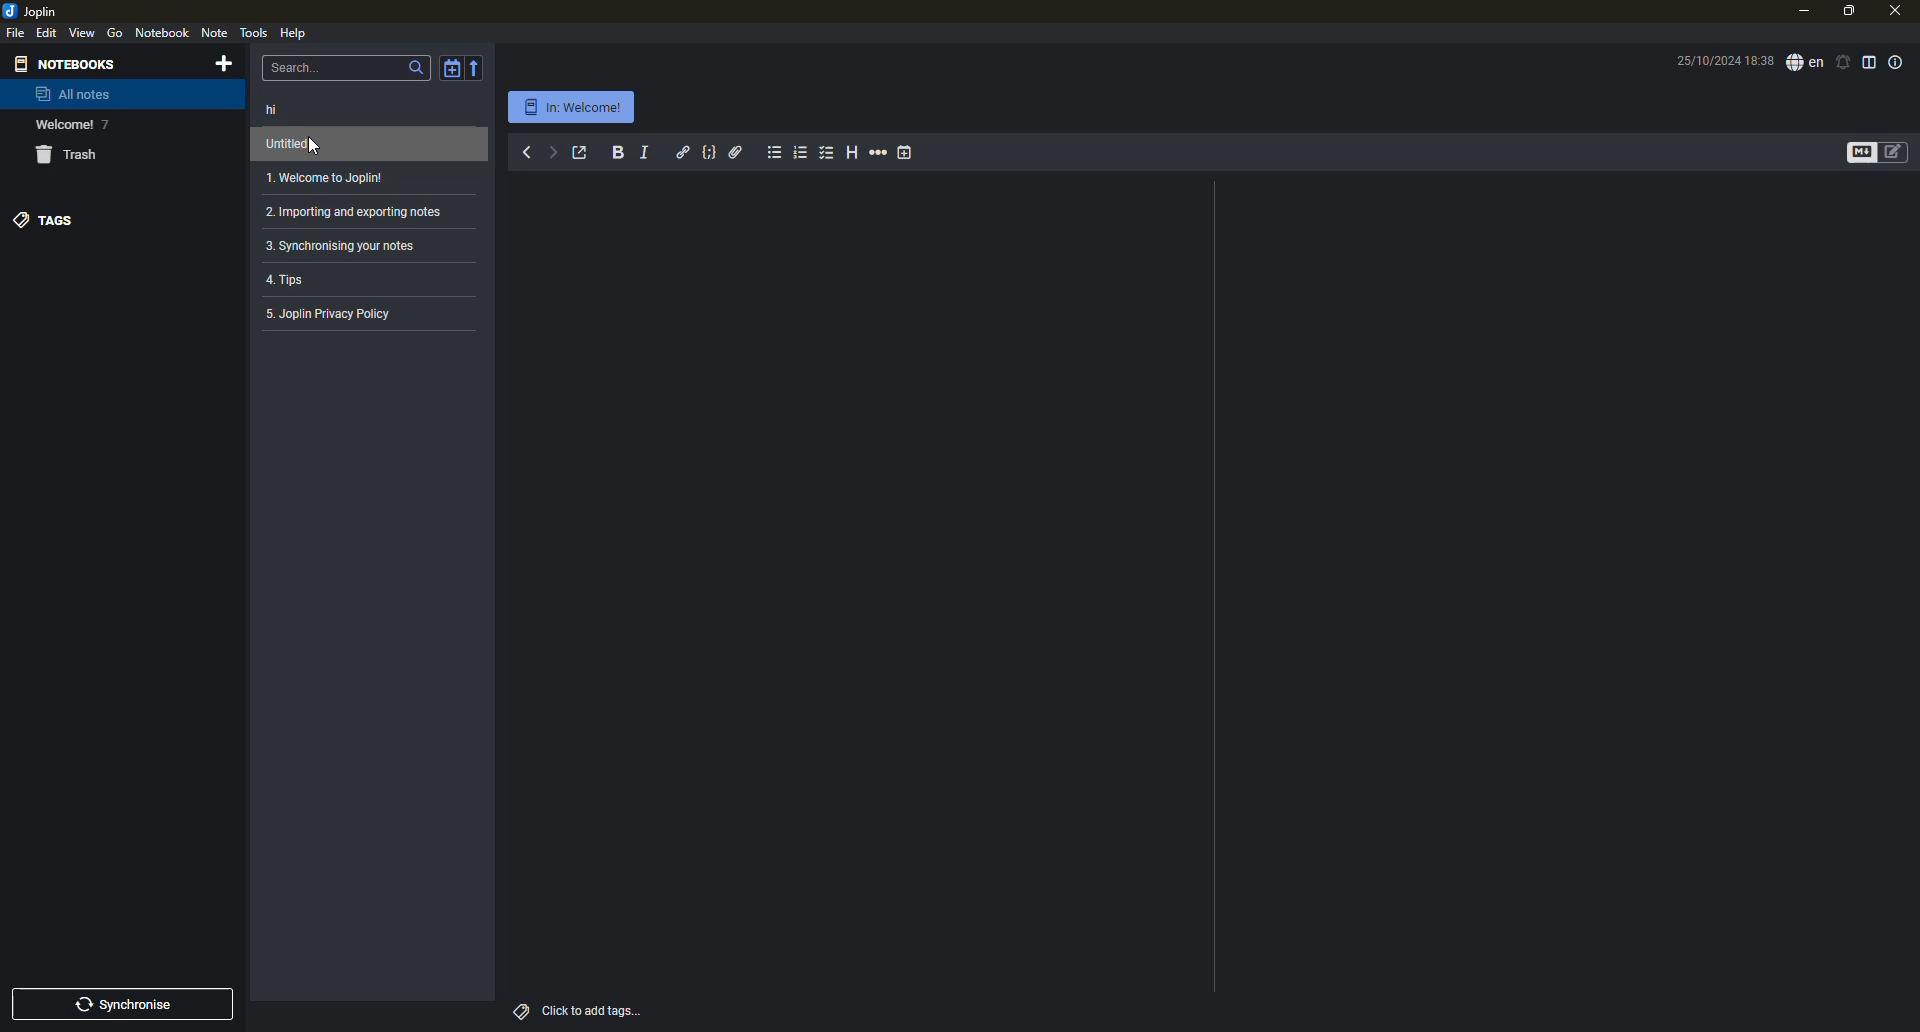 This screenshot has width=1920, height=1032. Describe the element at coordinates (314, 146) in the screenshot. I see `cursor` at that location.